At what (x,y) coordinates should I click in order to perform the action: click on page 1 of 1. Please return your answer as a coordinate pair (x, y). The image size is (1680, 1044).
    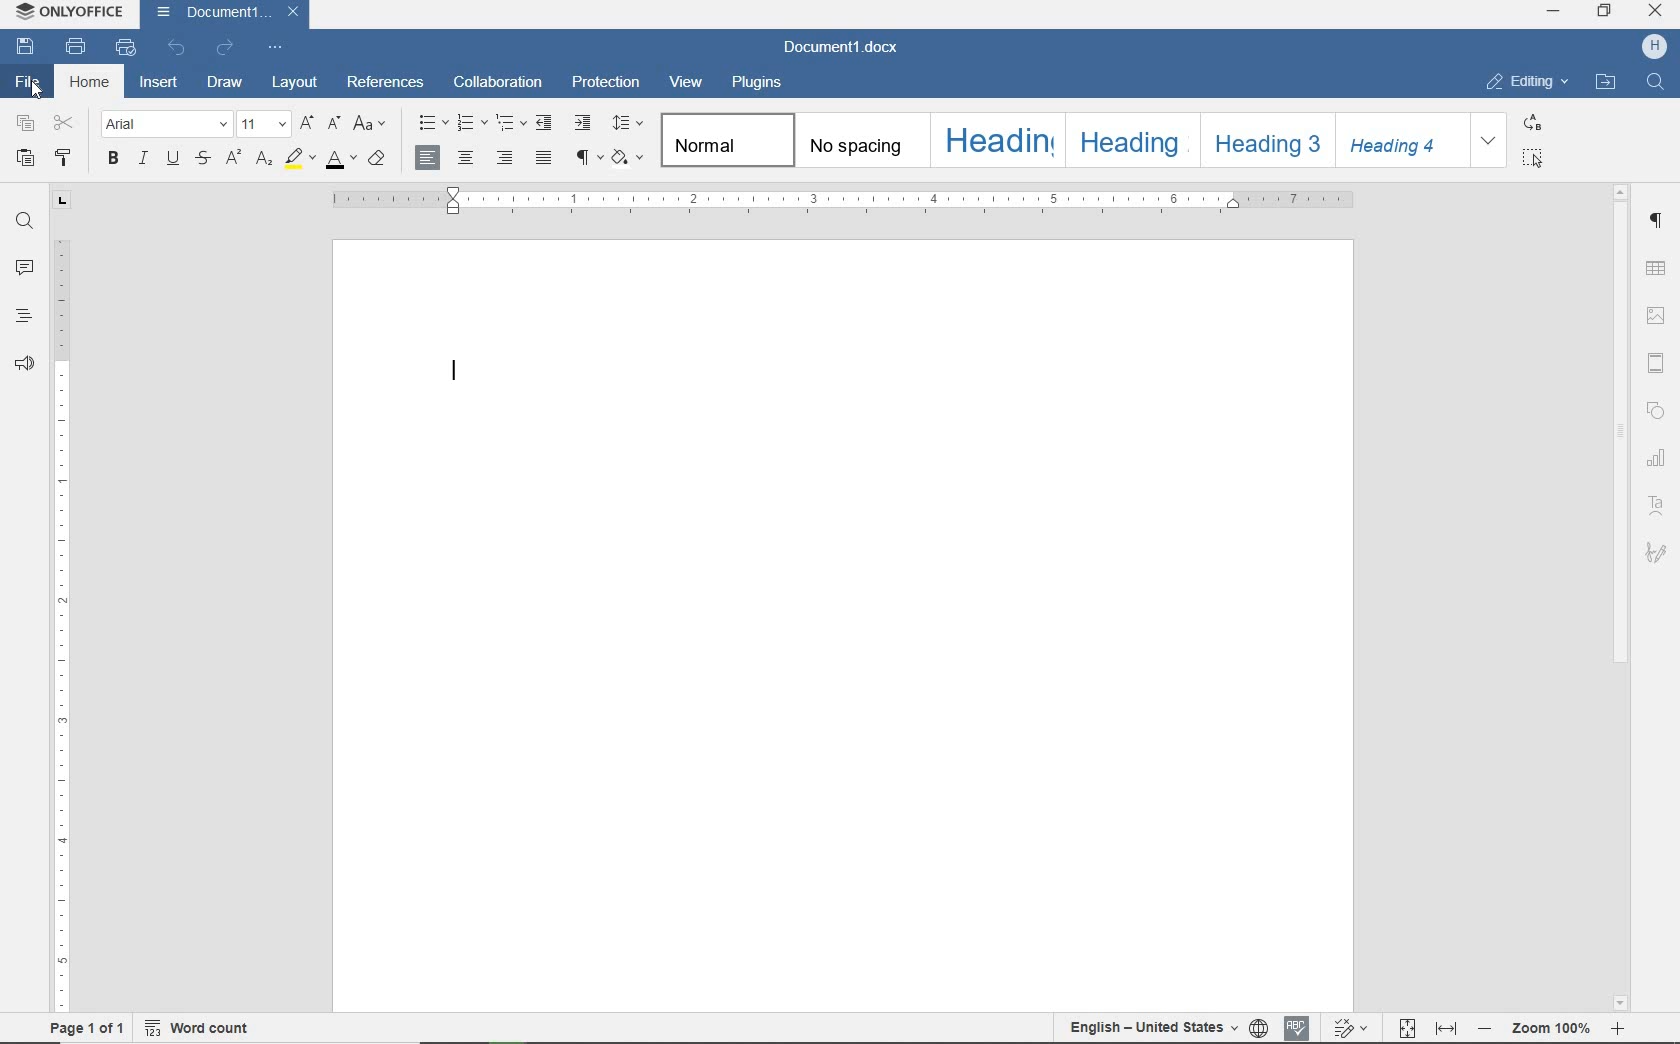
    Looking at the image, I should click on (88, 1030).